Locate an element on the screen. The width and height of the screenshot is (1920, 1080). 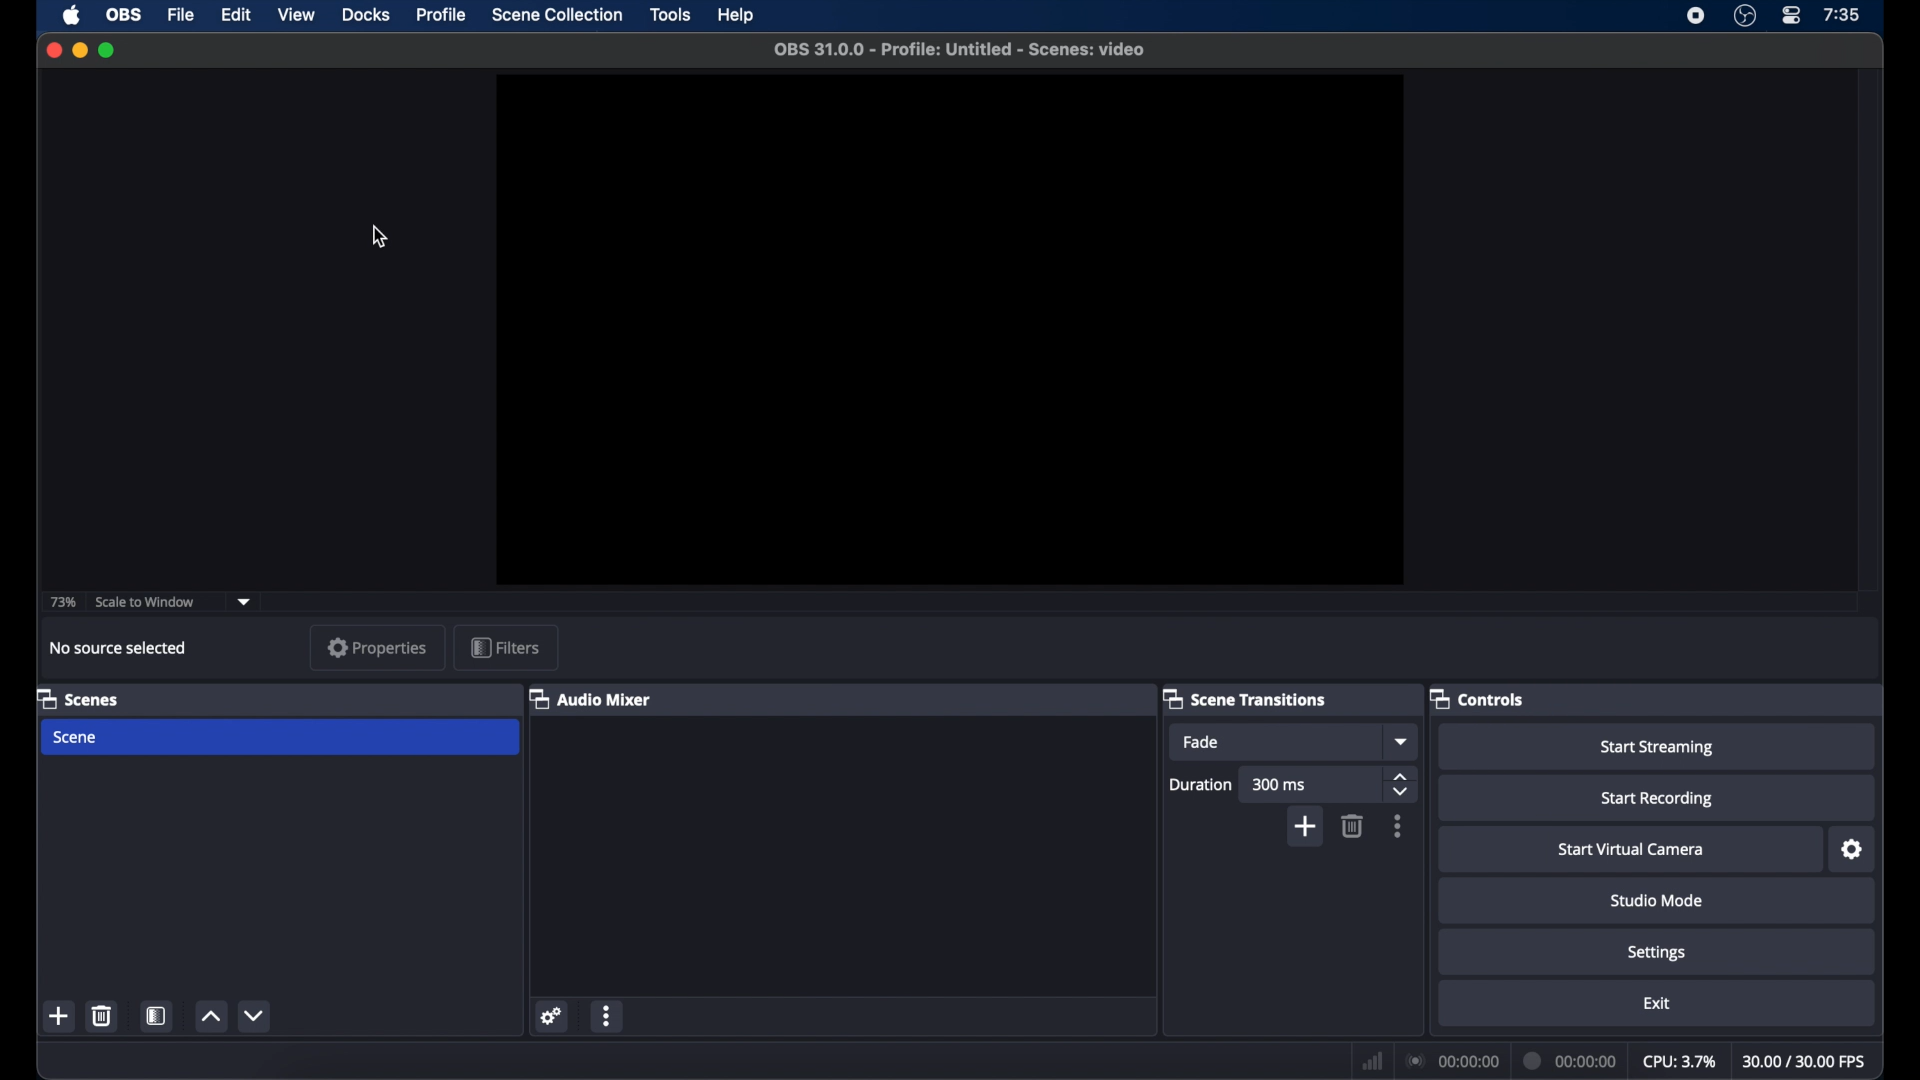
settings is located at coordinates (1657, 951).